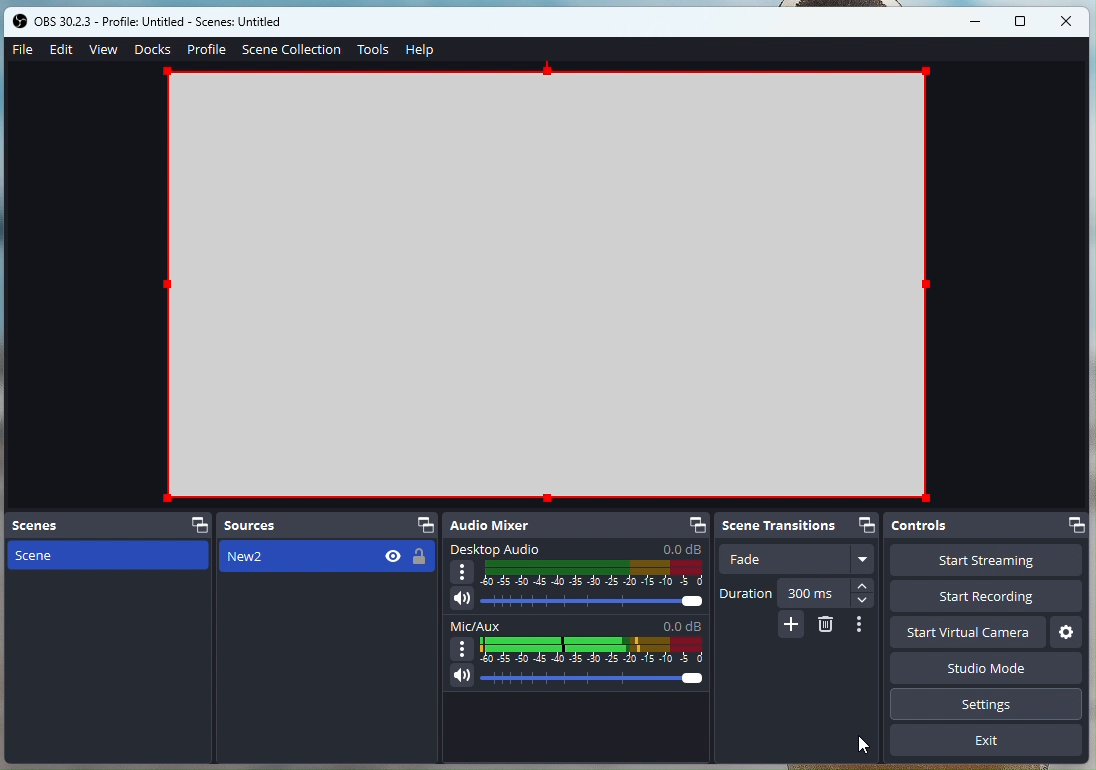 The width and height of the screenshot is (1096, 770). What do you see at coordinates (1027, 21) in the screenshot?
I see `window size toggle` at bounding box center [1027, 21].